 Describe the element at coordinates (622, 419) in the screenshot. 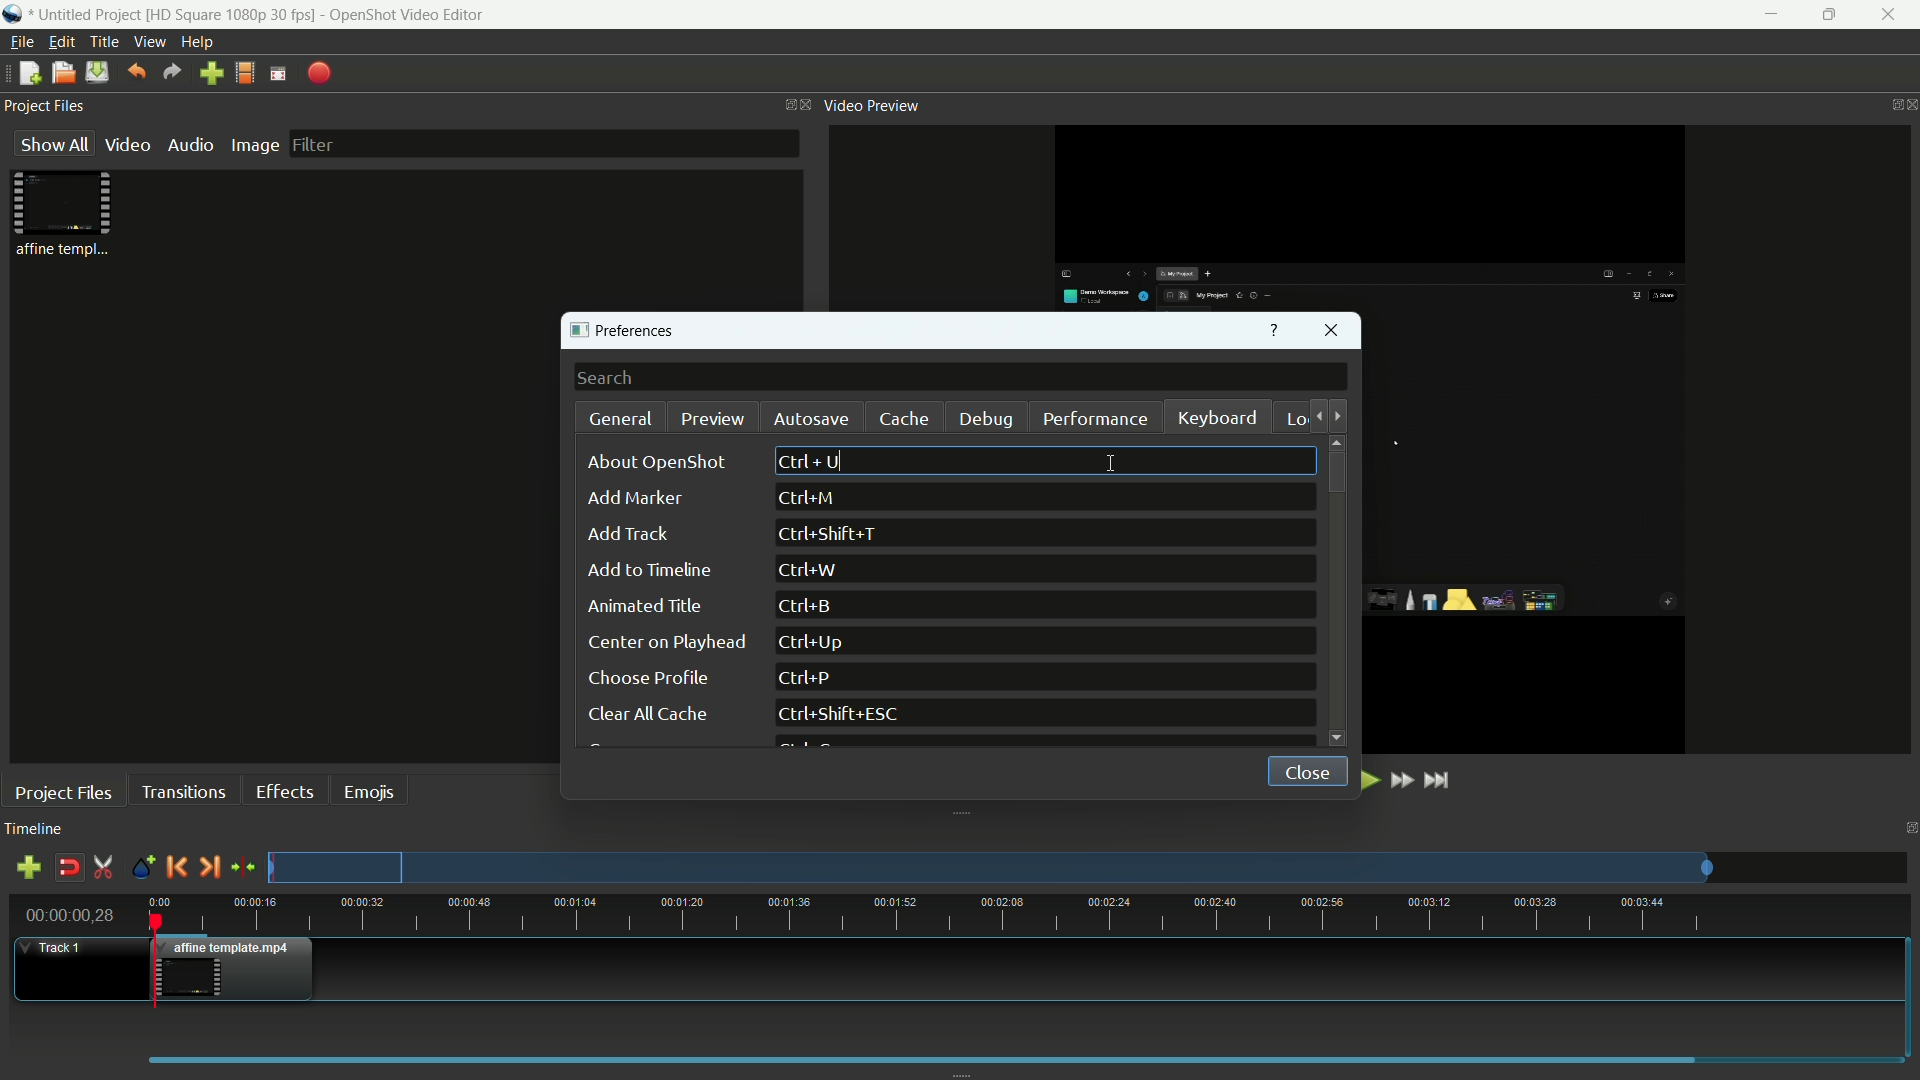

I see `general` at that location.